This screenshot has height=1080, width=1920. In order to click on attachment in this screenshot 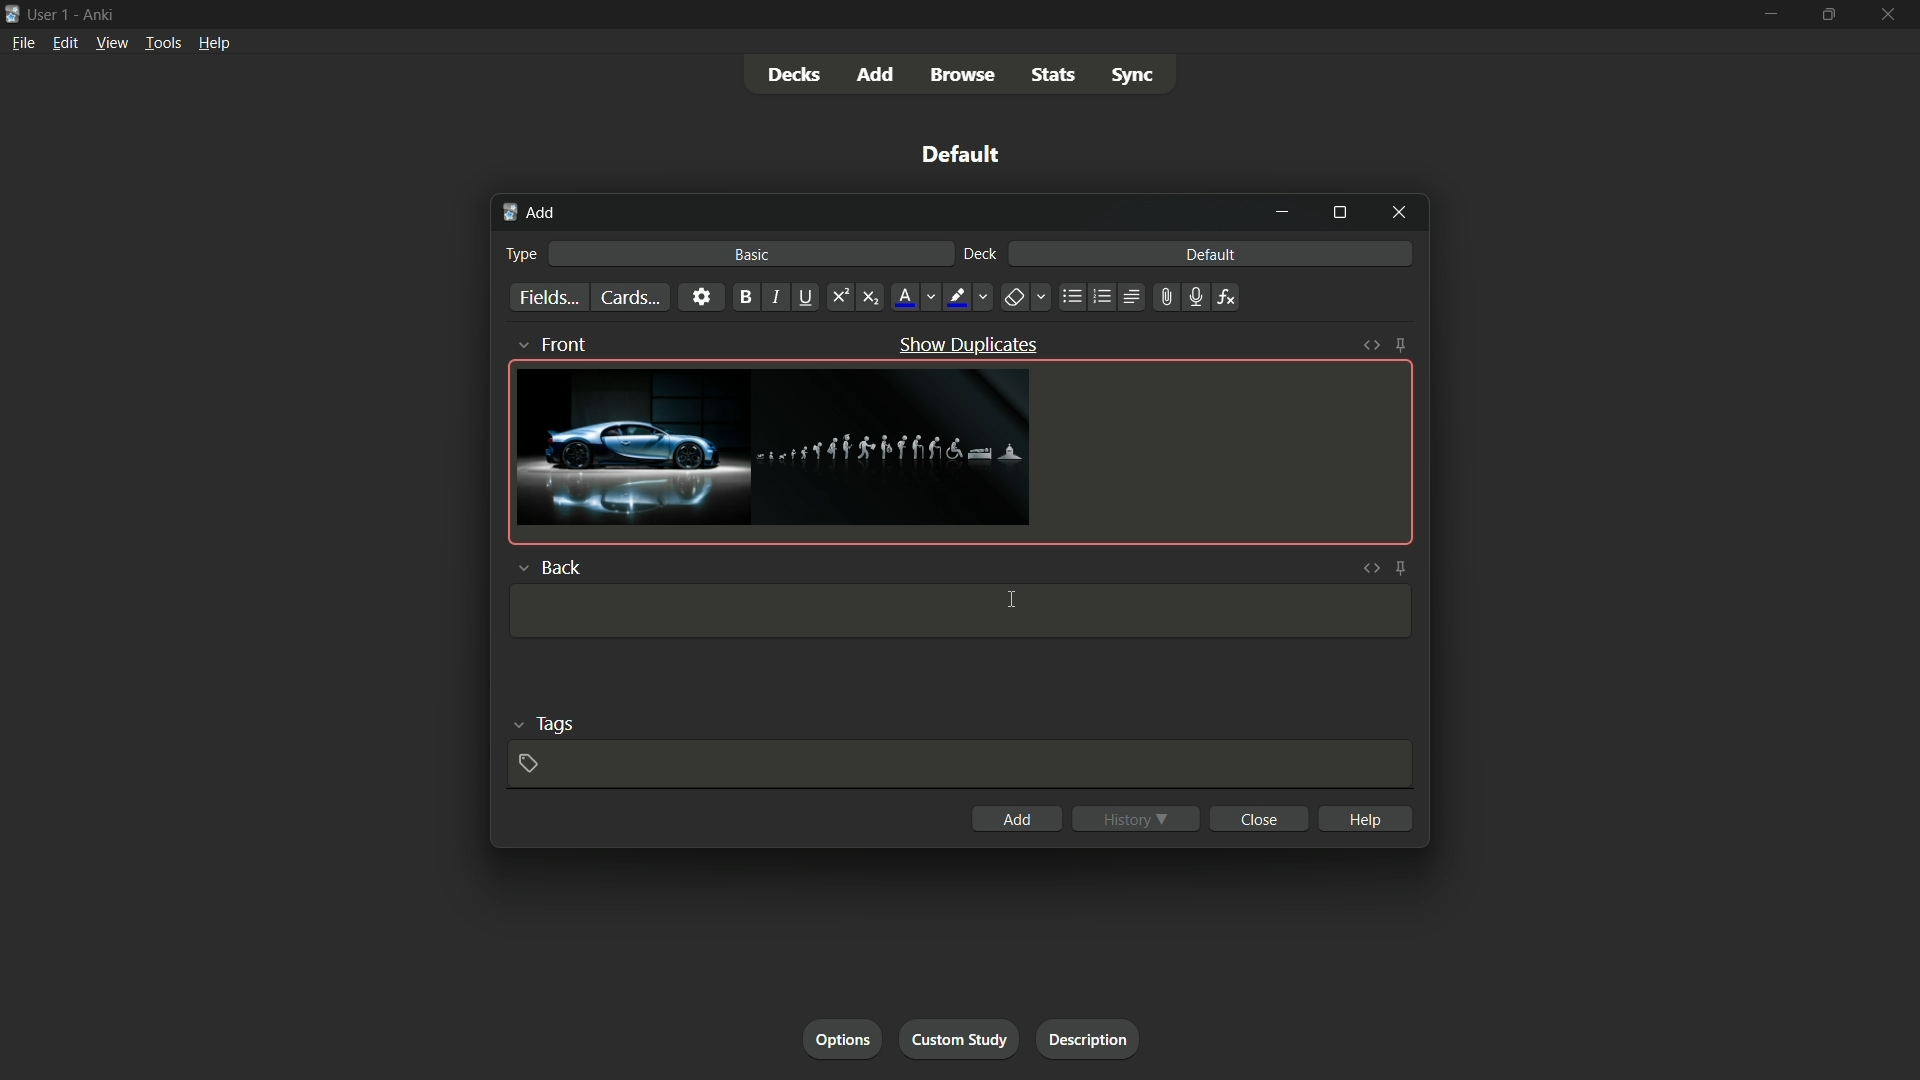, I will do `click(1167, 296)`.